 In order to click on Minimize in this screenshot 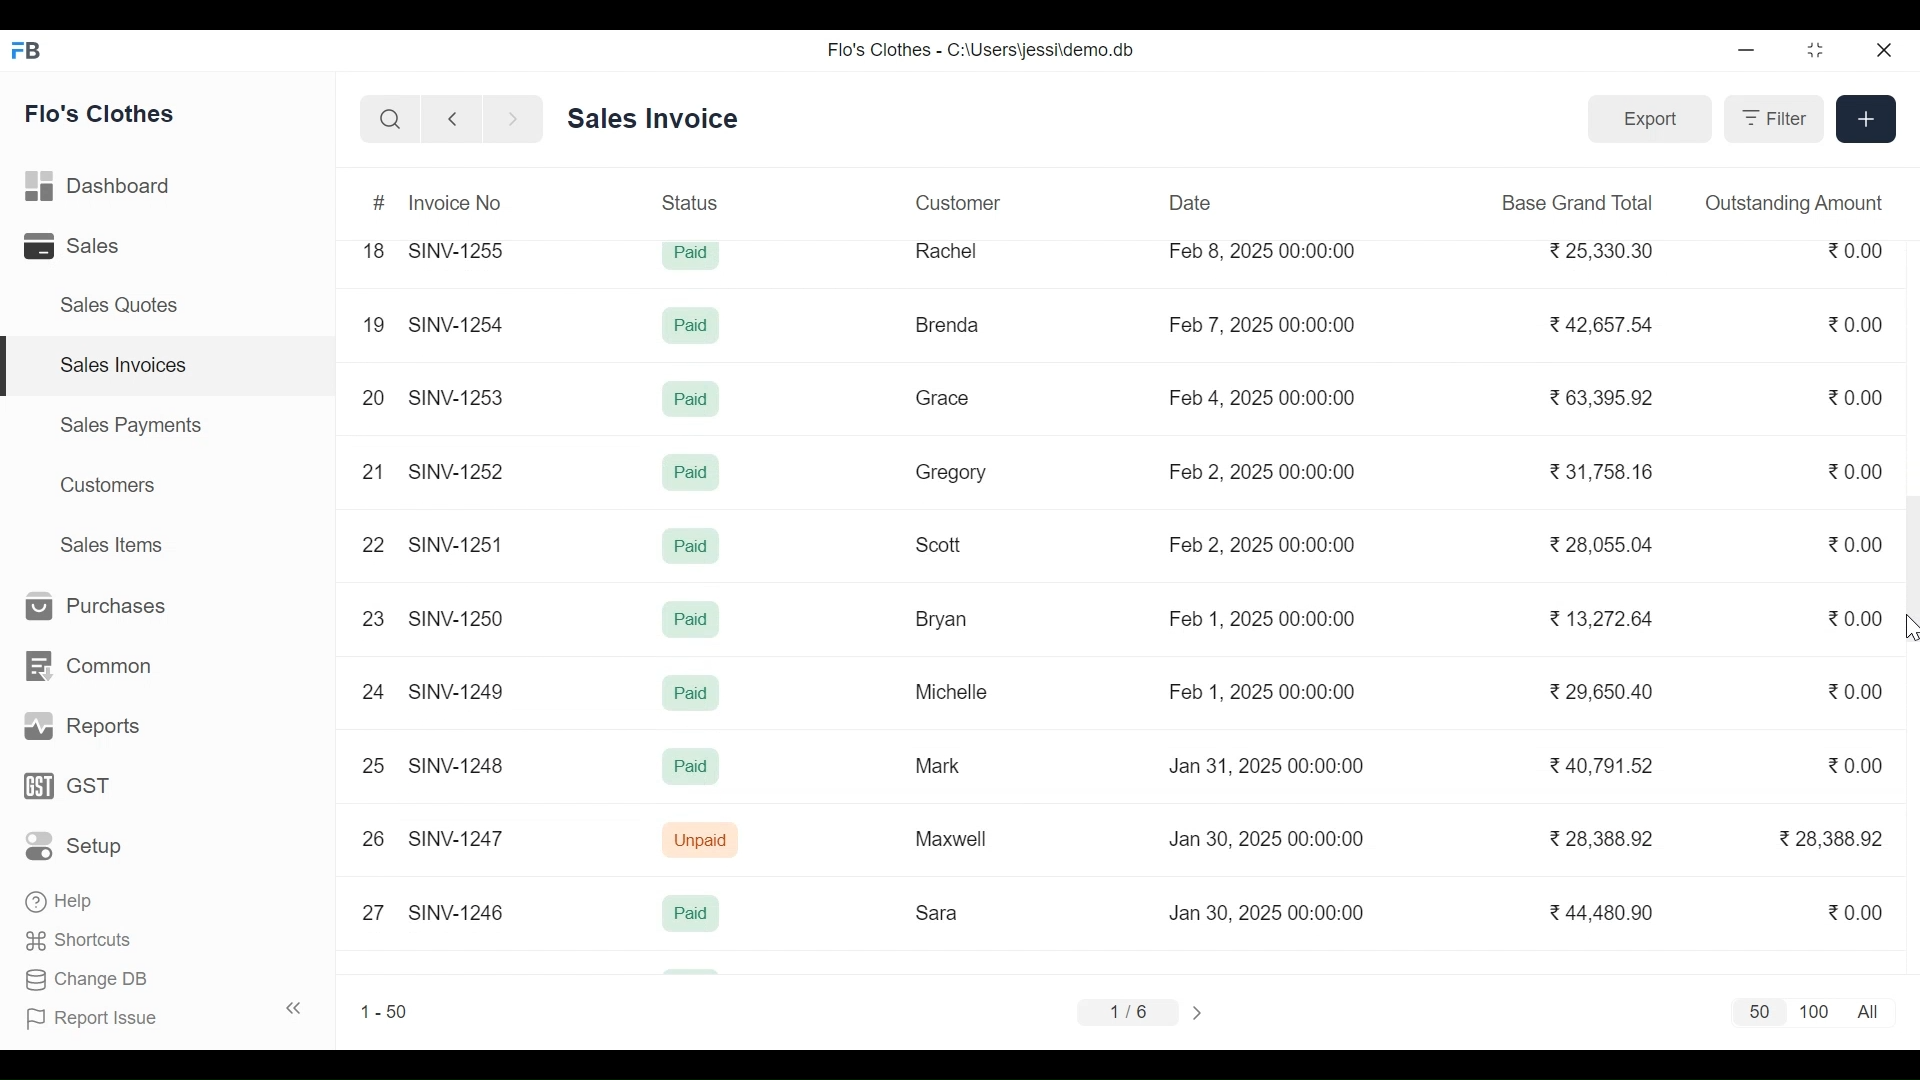, I will do `click(1746, 52)`.